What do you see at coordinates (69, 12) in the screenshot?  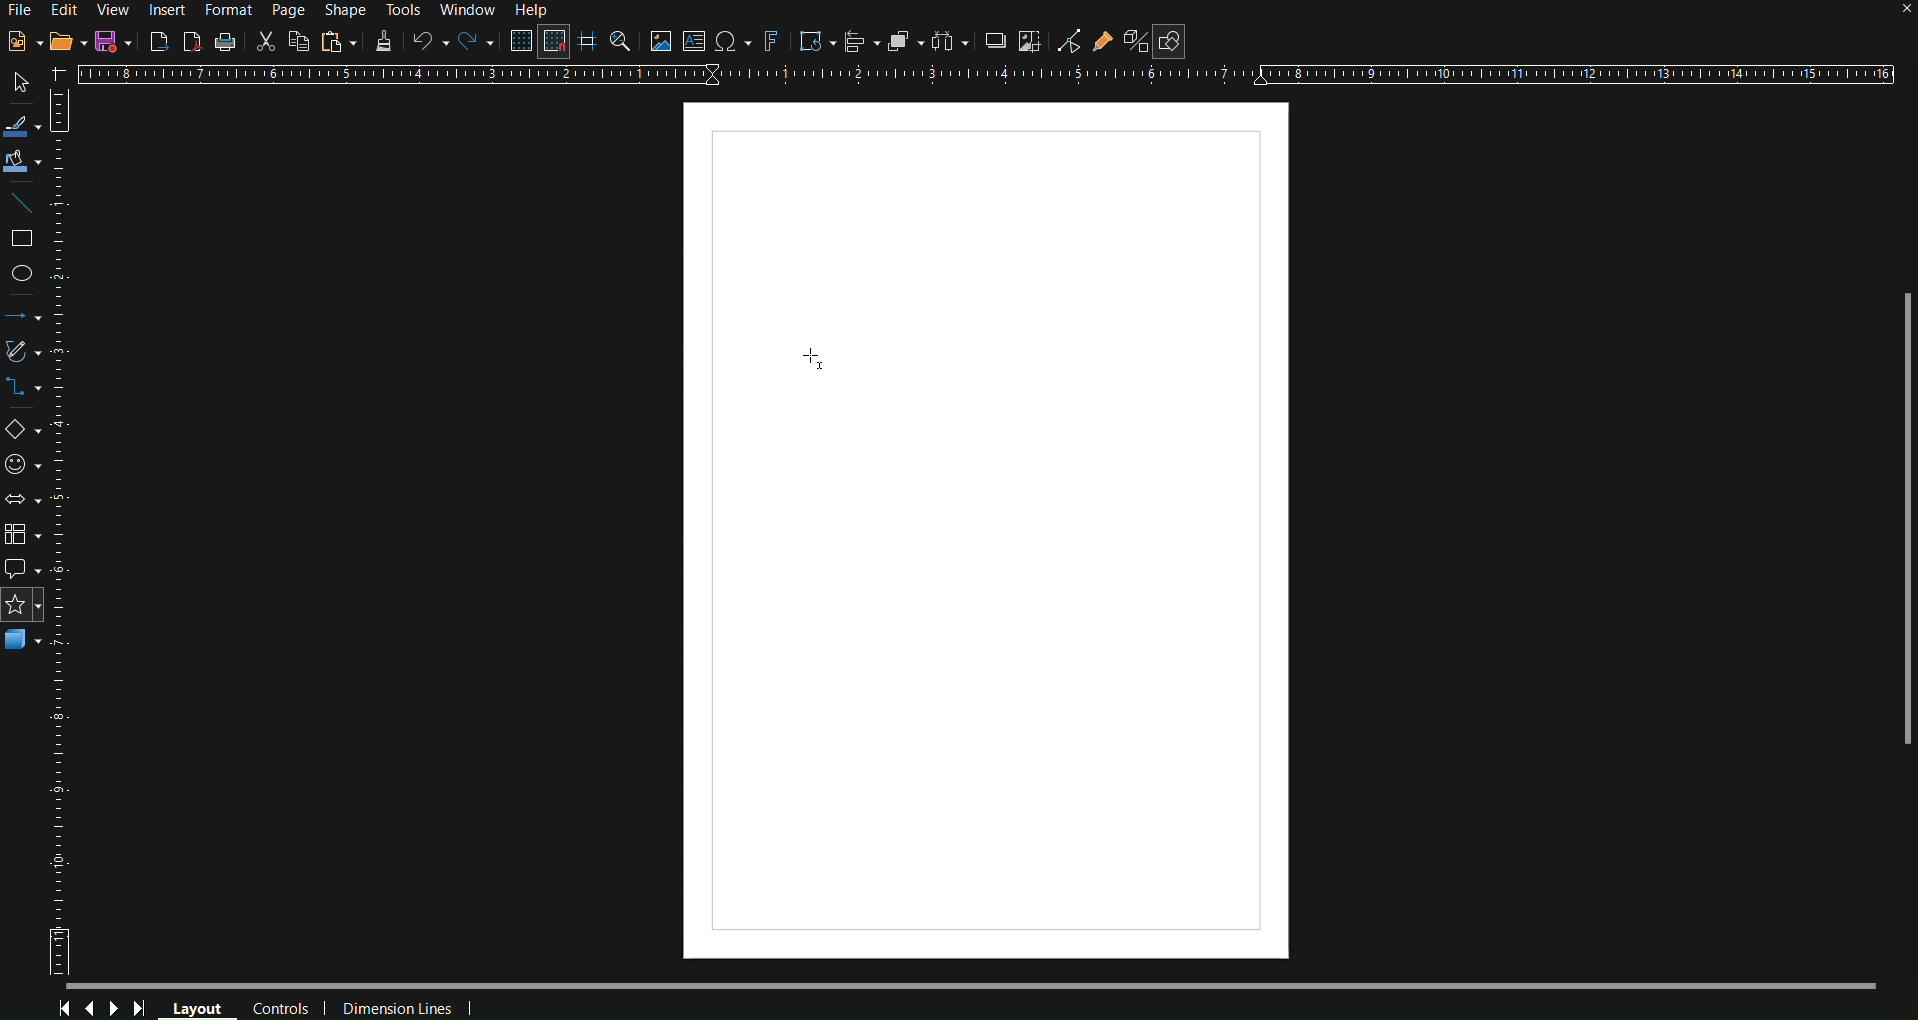 I see `Edit` at bounding box center [69, 12].